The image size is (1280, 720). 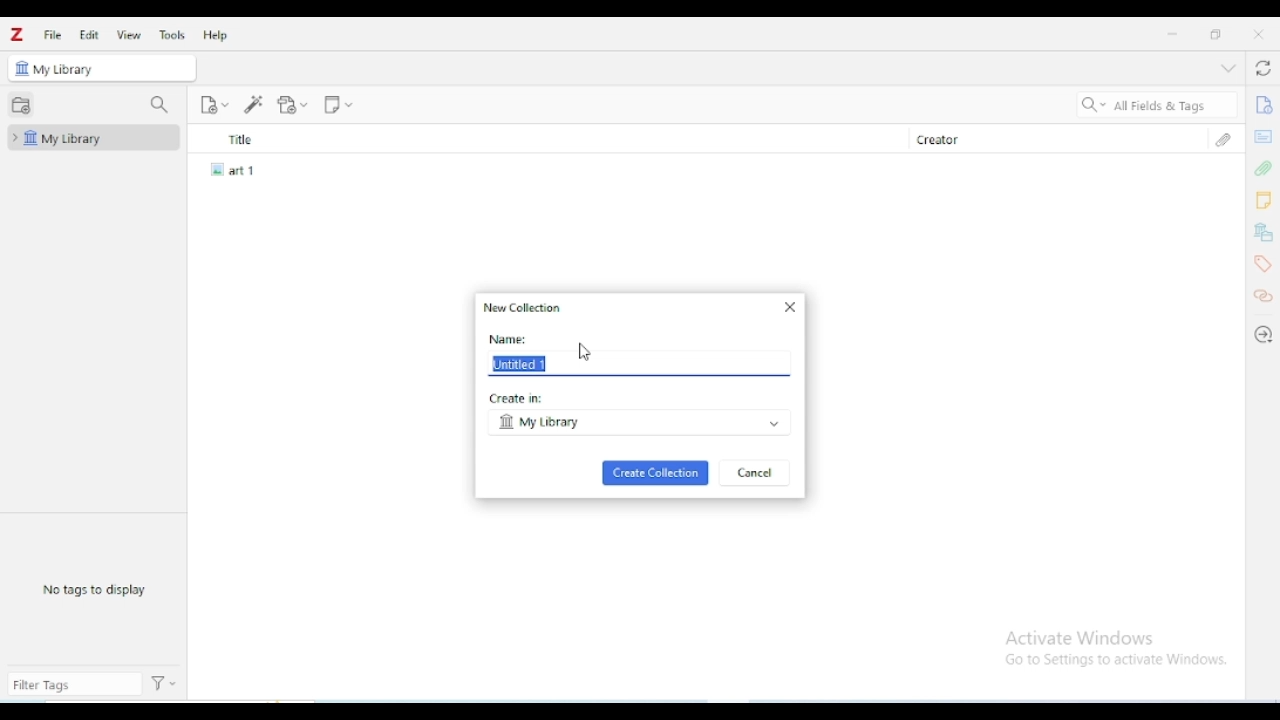 What do you see at coordinates (52, 34) in the screenshot?
I see `file` at bounding box center [52, 34].